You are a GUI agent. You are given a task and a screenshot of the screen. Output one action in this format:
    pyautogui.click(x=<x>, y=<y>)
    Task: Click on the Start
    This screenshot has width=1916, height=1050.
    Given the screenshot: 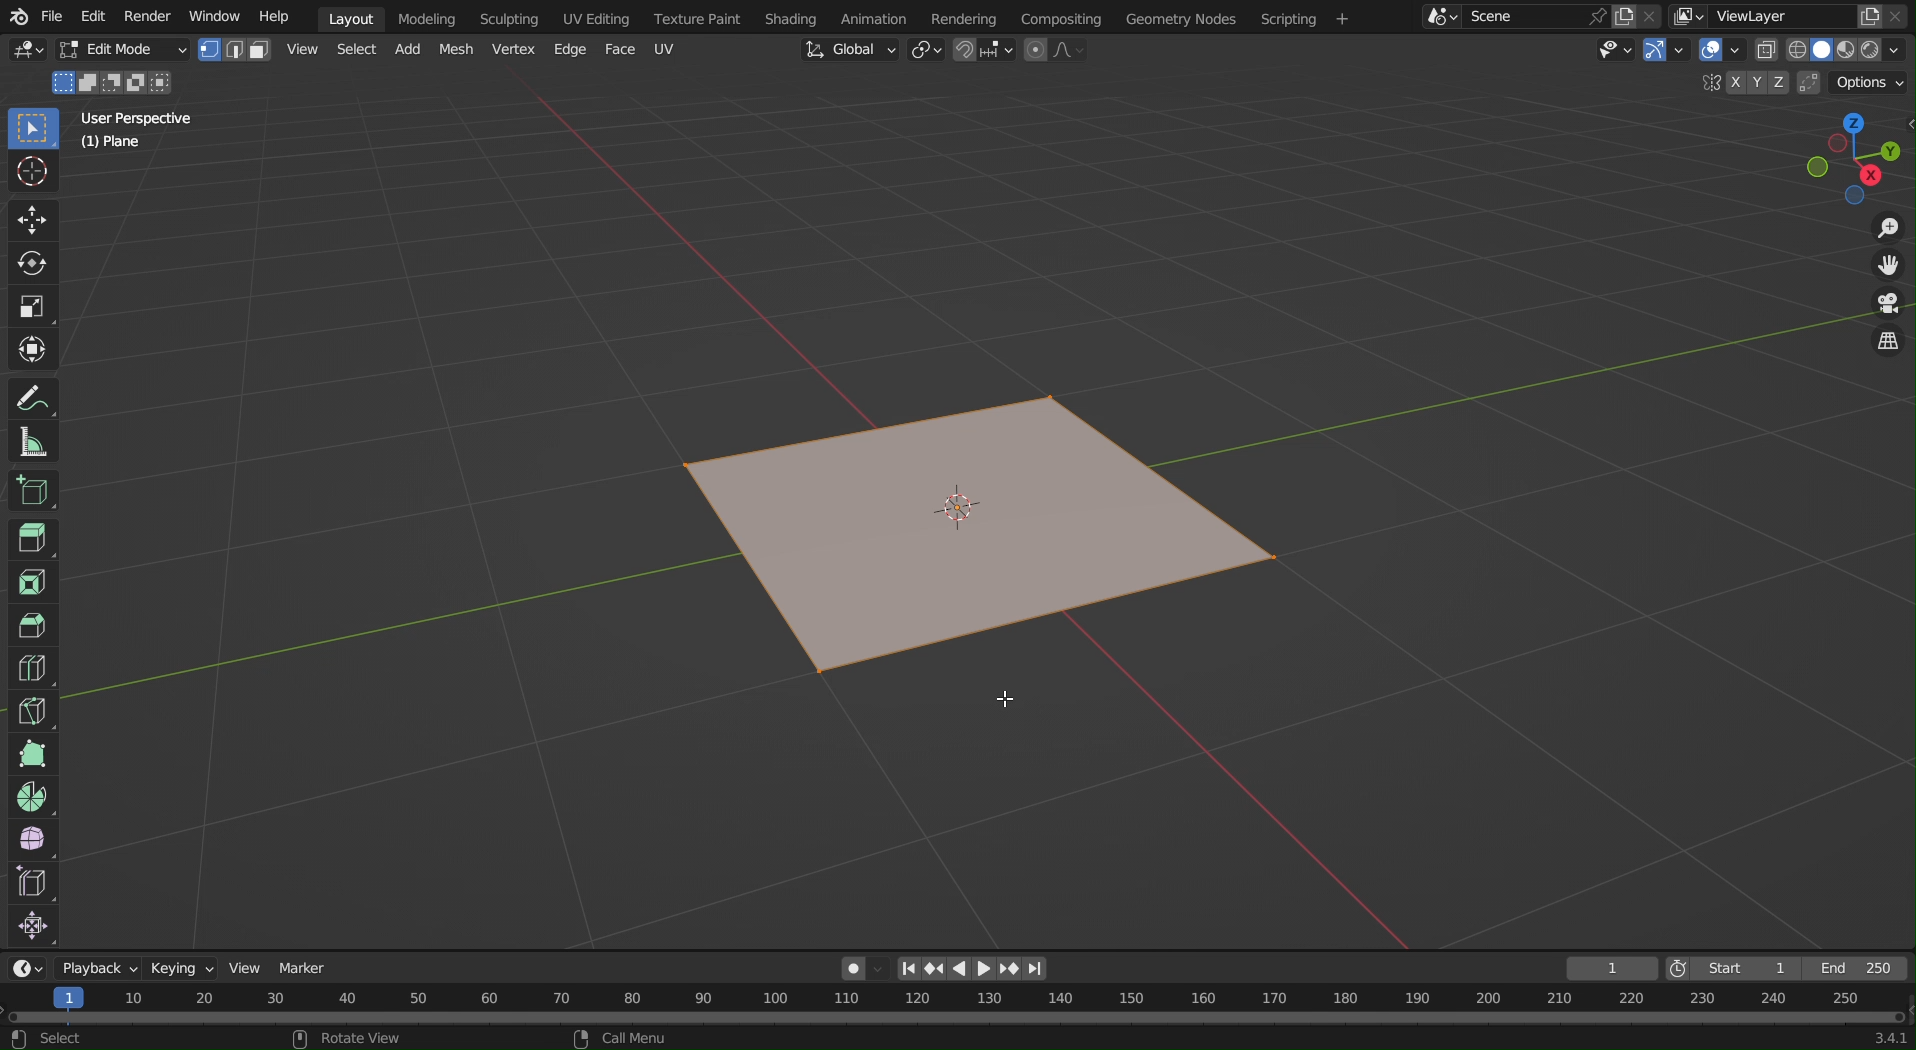 What is the action you would take?
    pyautogui.click(x=1724, y=968)
    